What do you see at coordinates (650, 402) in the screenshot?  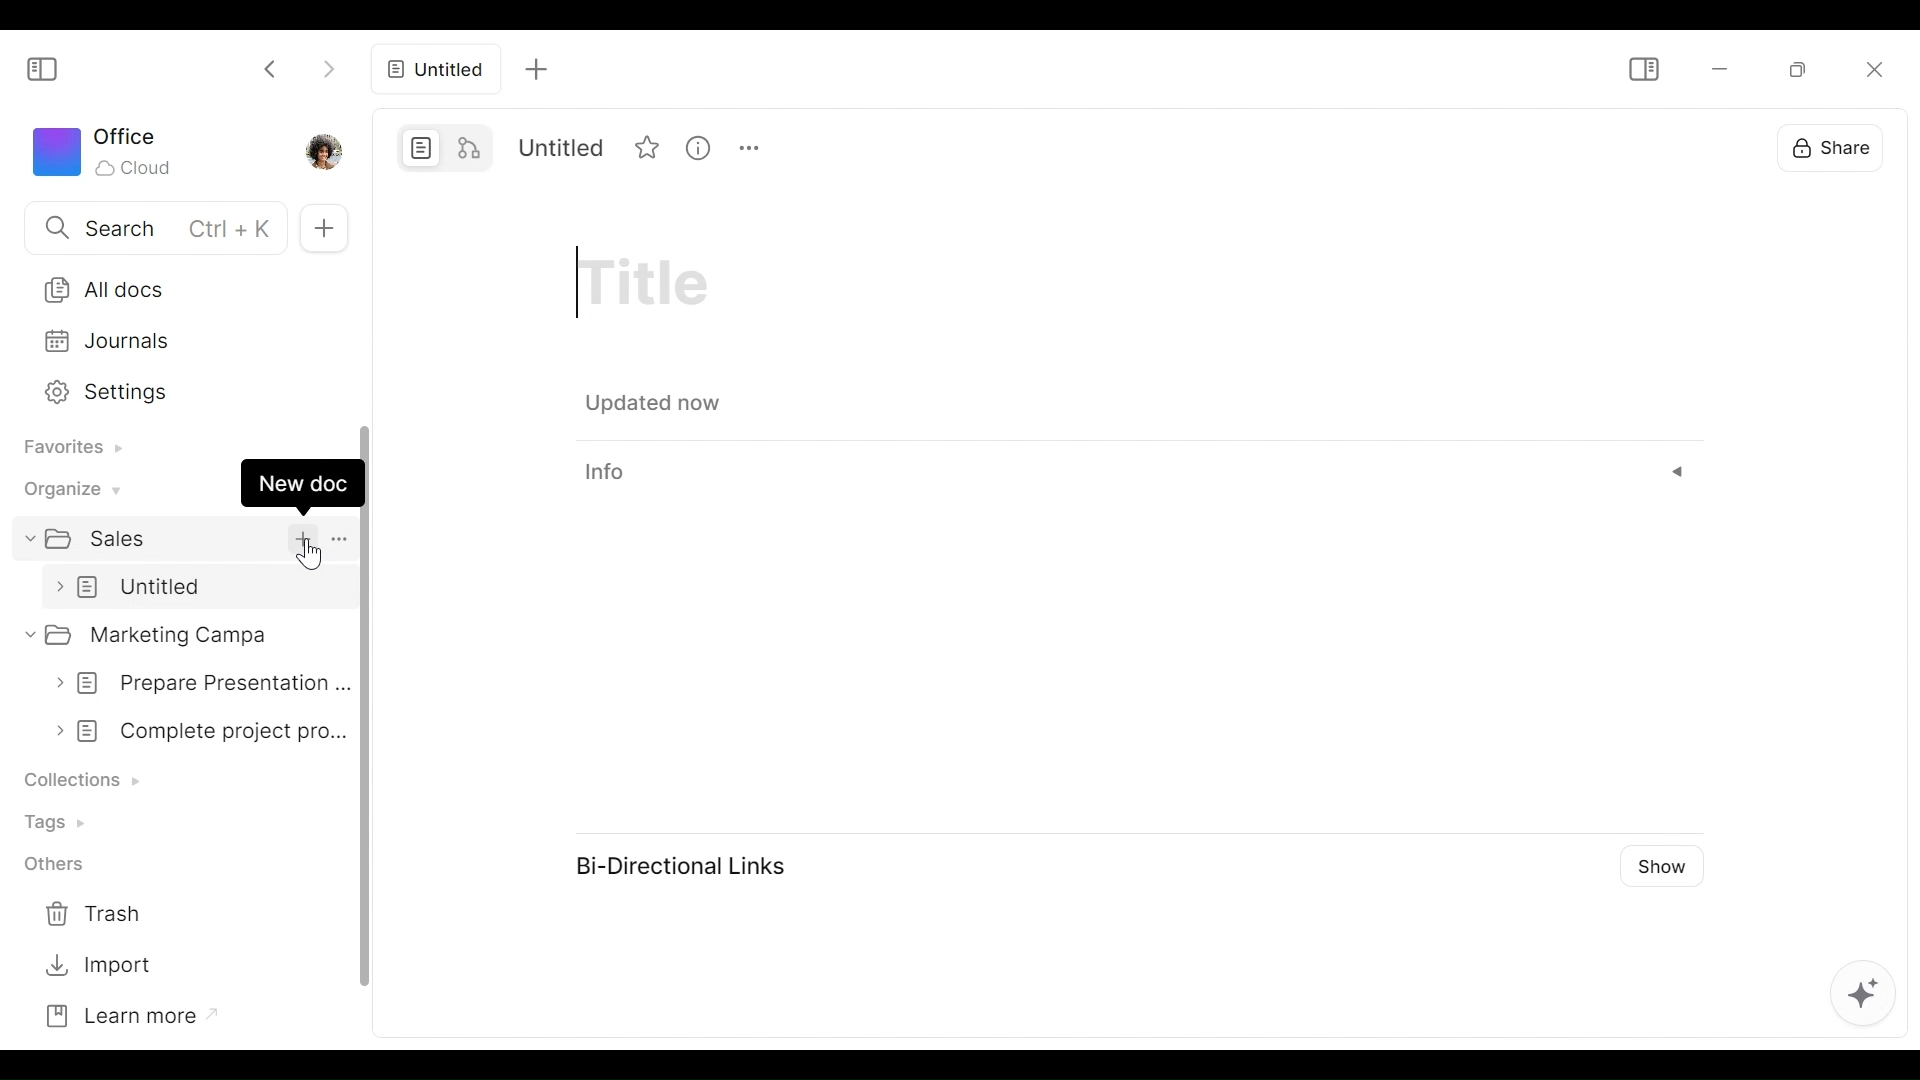 I see `updated now` at bounding box center [650, 402].